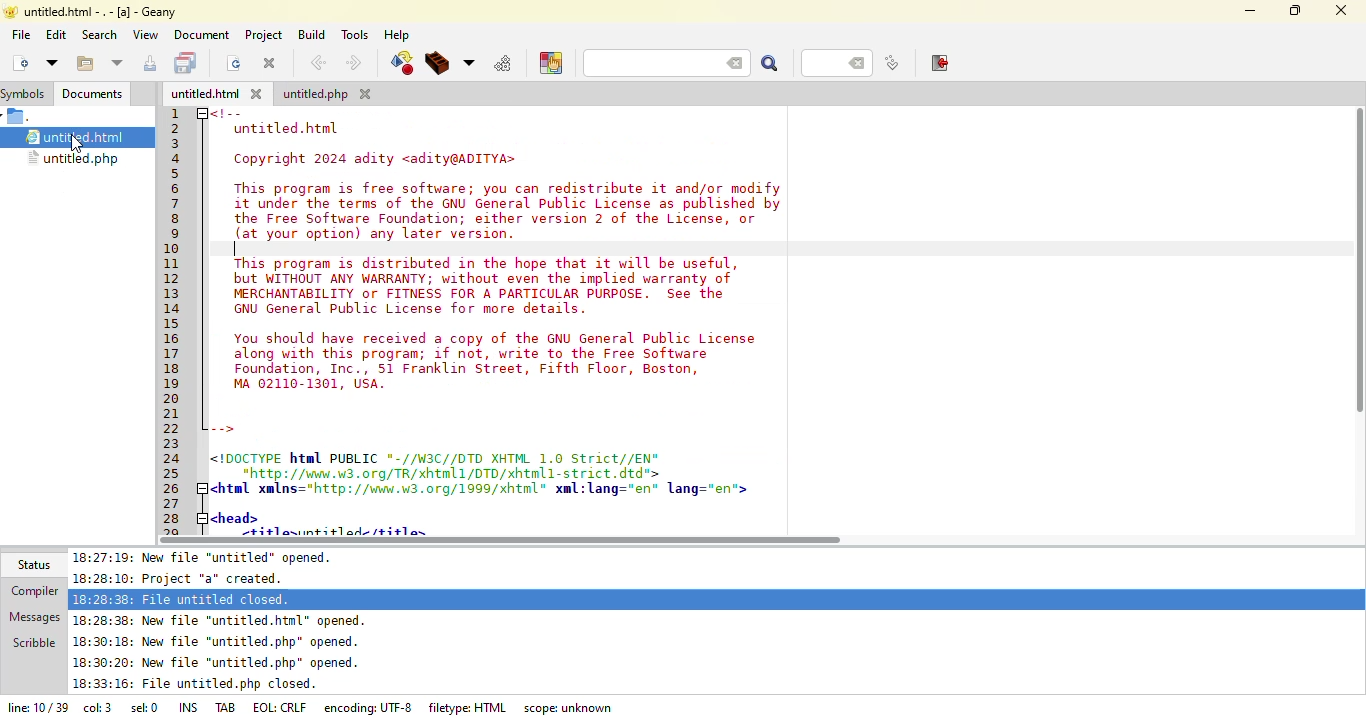 The width and height of the screenshot is (1366, 718). What do you see at coordinates (269, 63) in the screenshot?
I see `close current` at bounding box center [269, 63].